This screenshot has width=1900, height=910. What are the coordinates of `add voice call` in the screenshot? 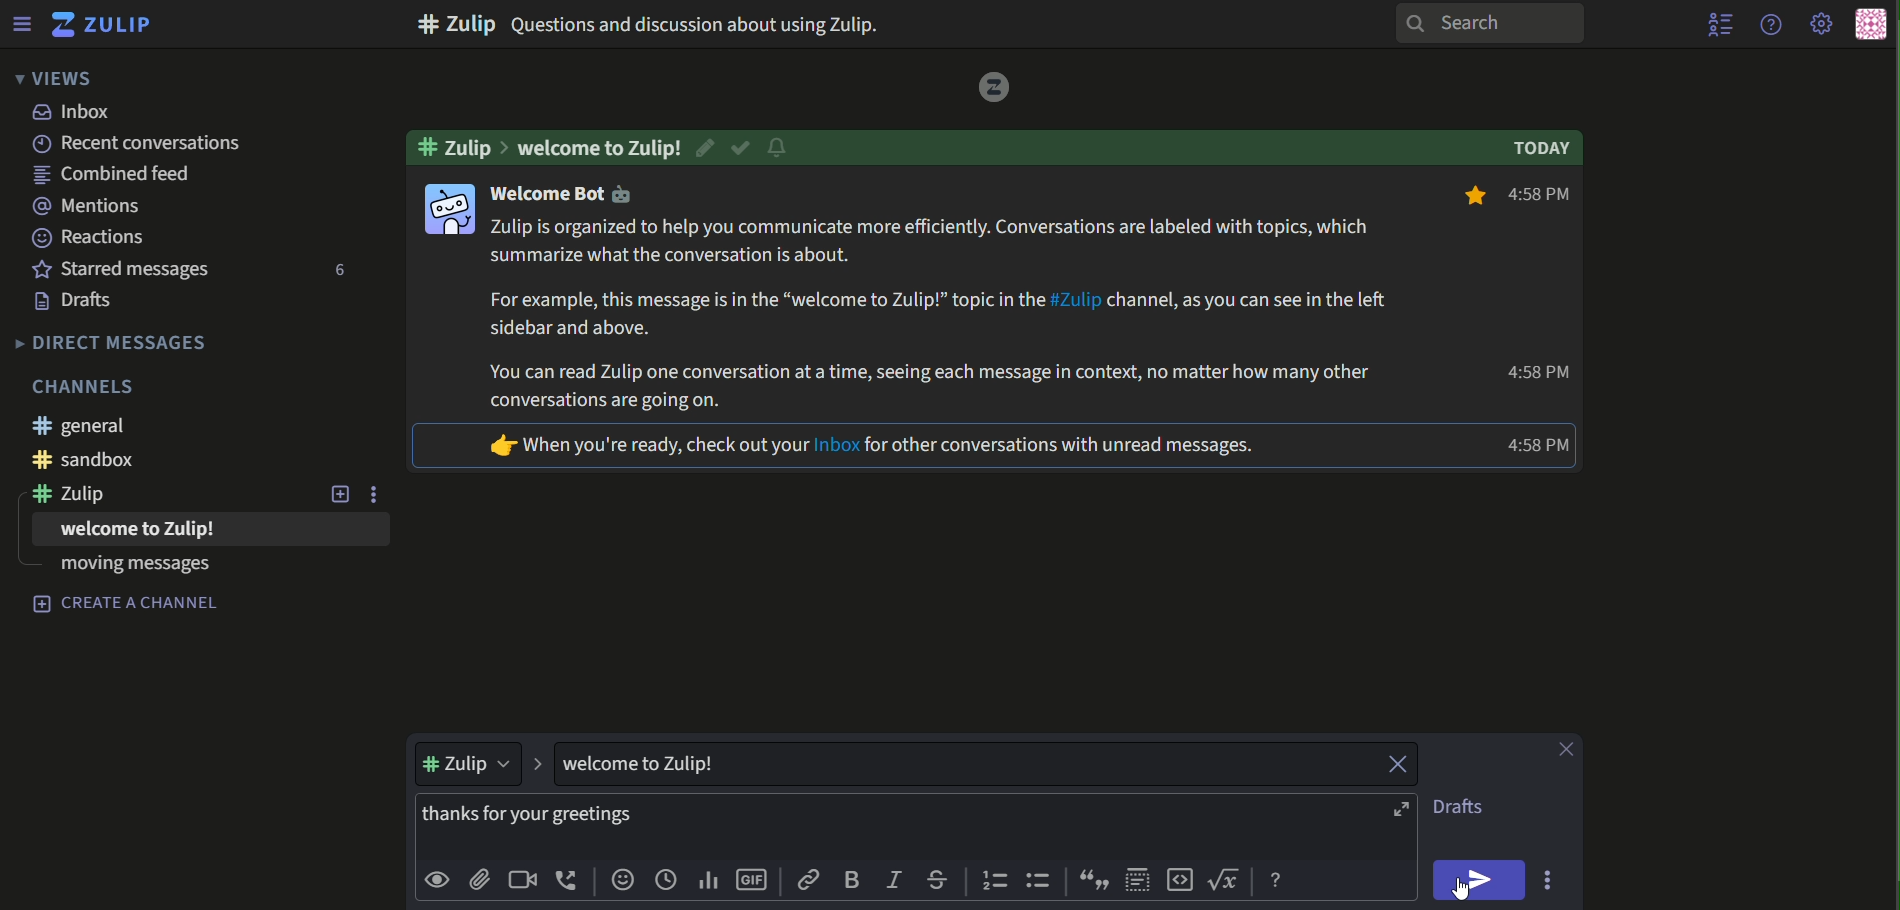 It's located at (568, 880).